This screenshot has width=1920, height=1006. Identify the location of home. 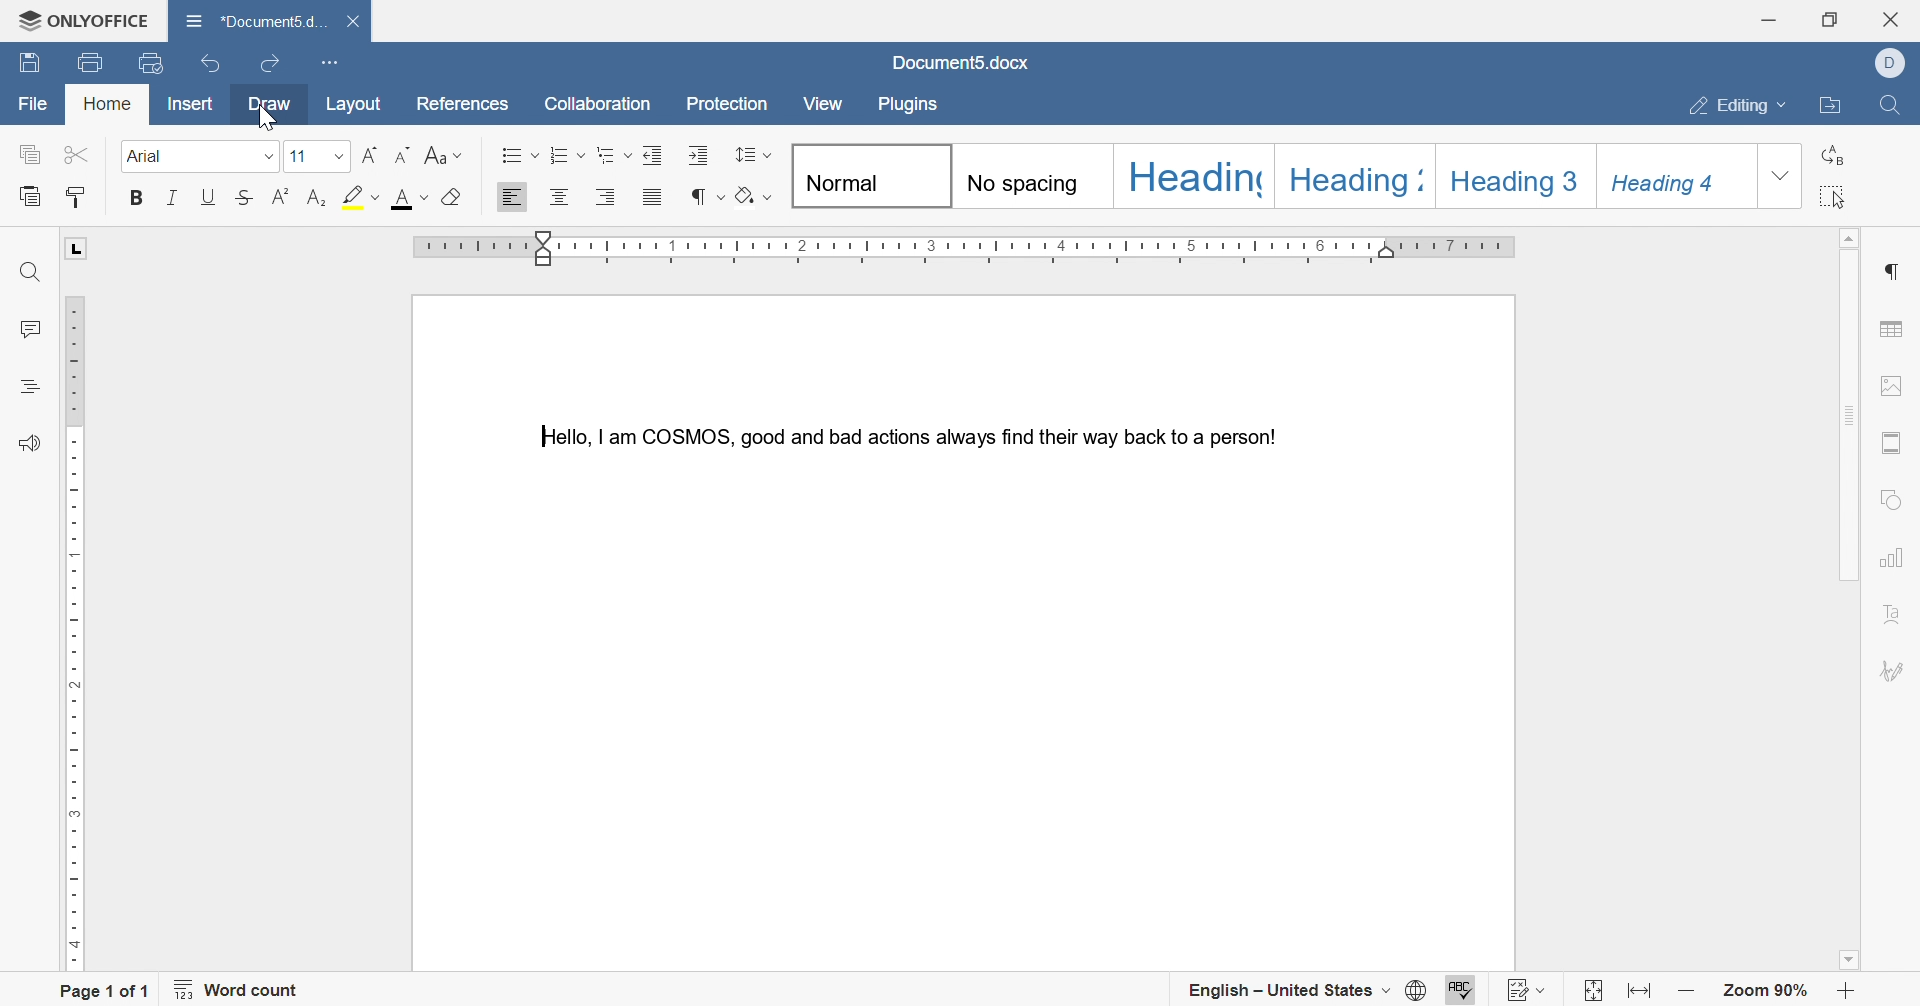
(109, 103).